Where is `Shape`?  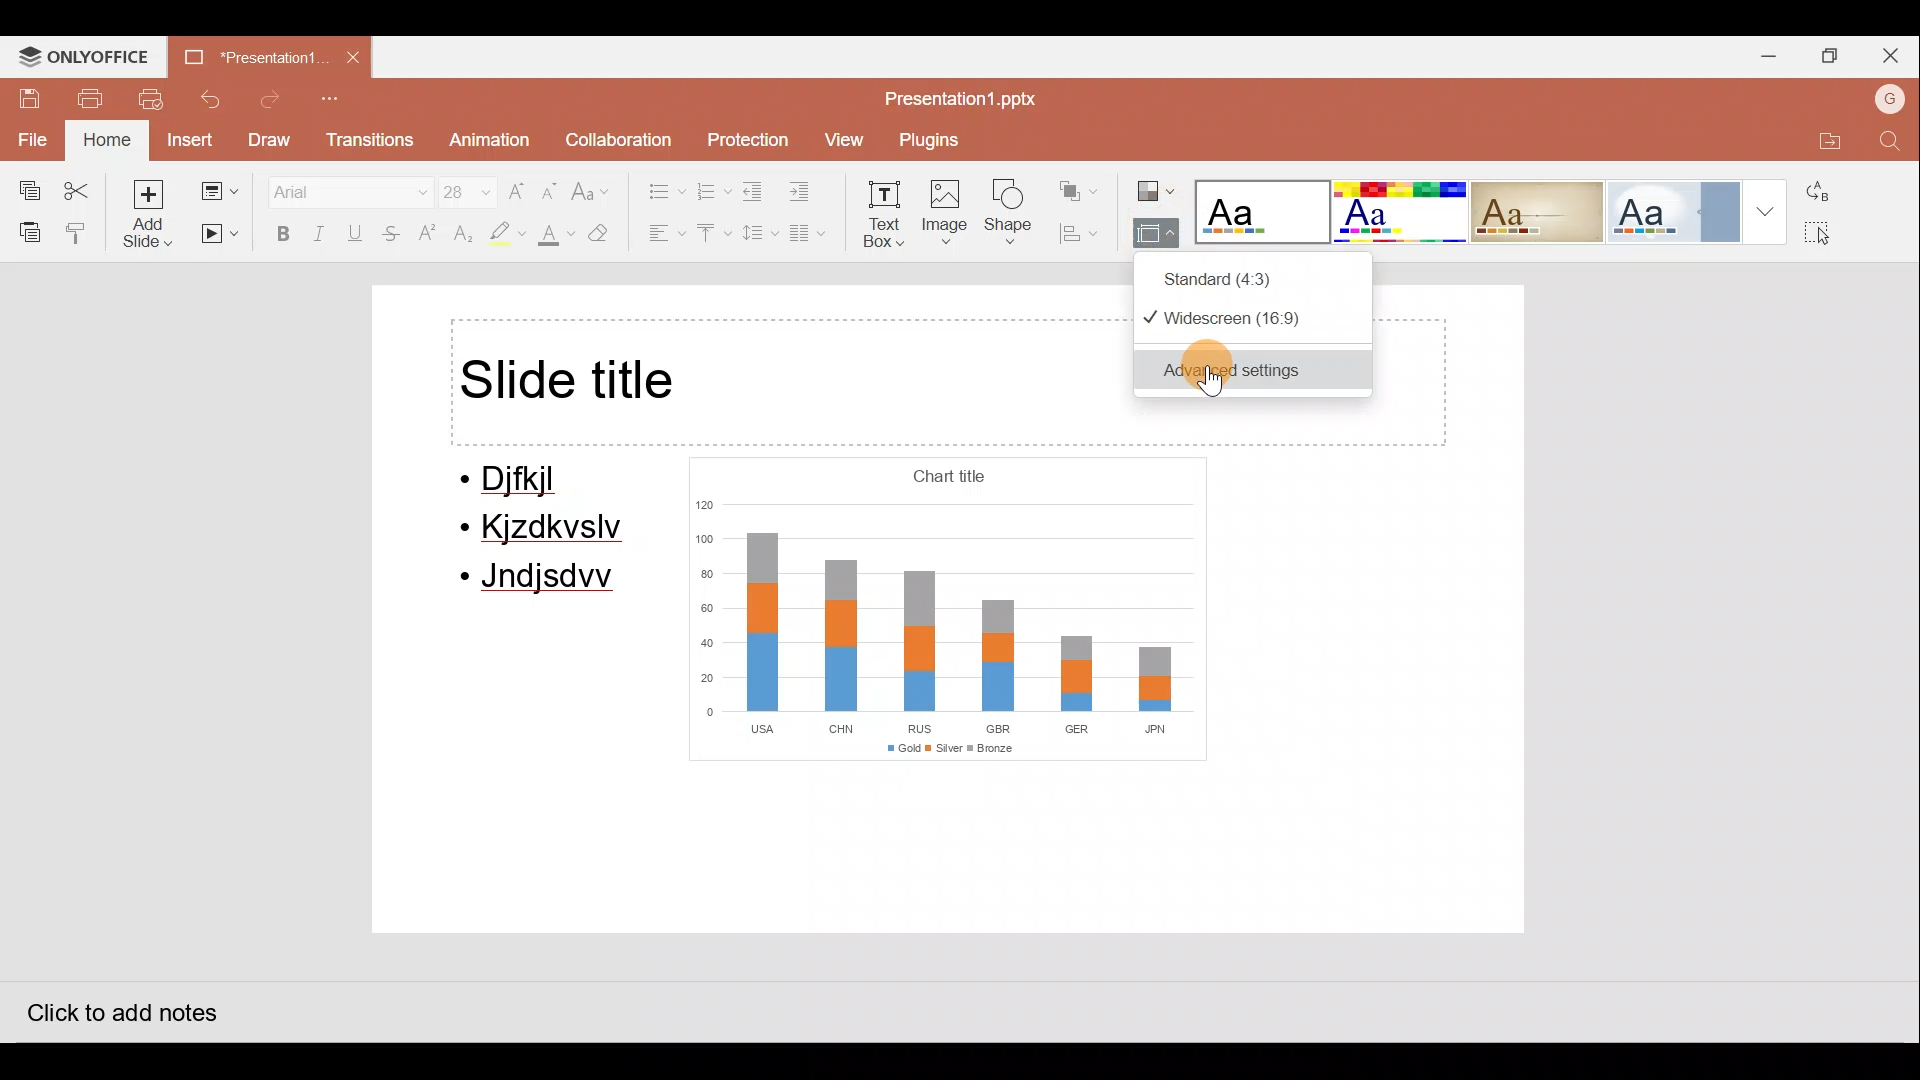 Shape is located at coordinates (1014, 216).